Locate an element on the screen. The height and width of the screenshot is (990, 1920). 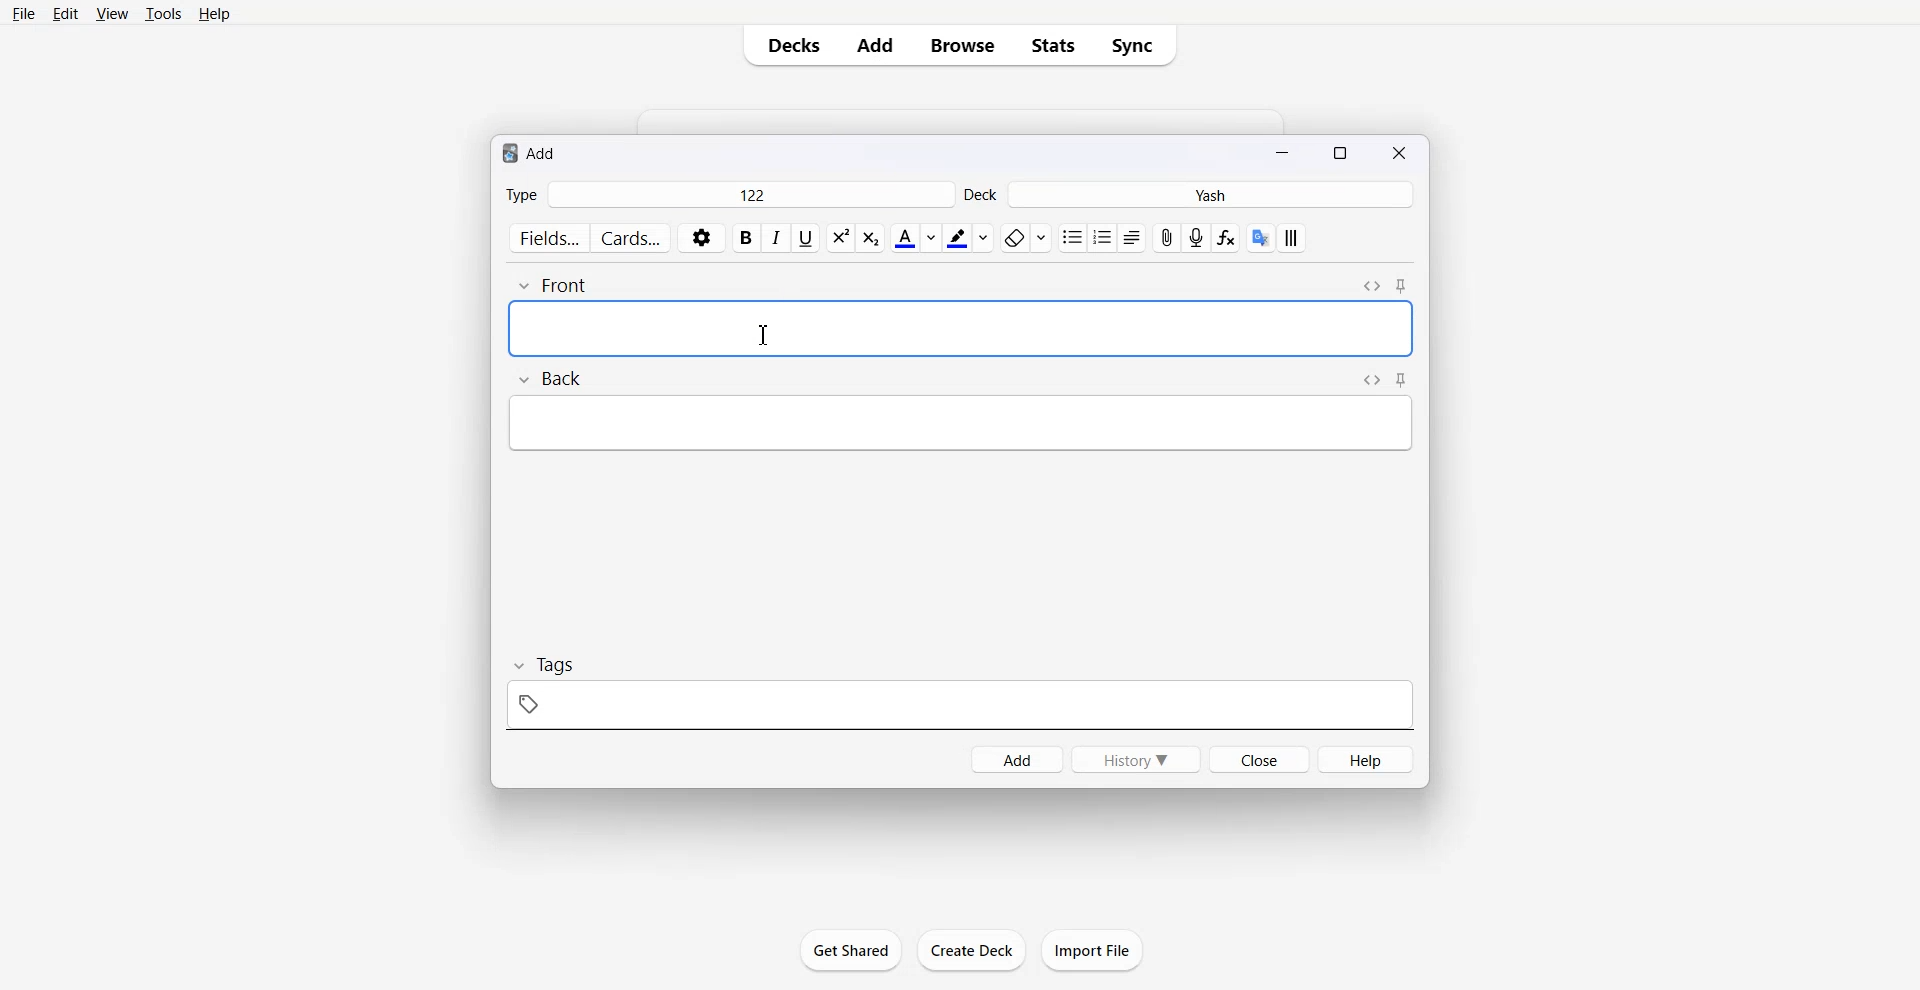
Underline is located at coordinates (806, 238).